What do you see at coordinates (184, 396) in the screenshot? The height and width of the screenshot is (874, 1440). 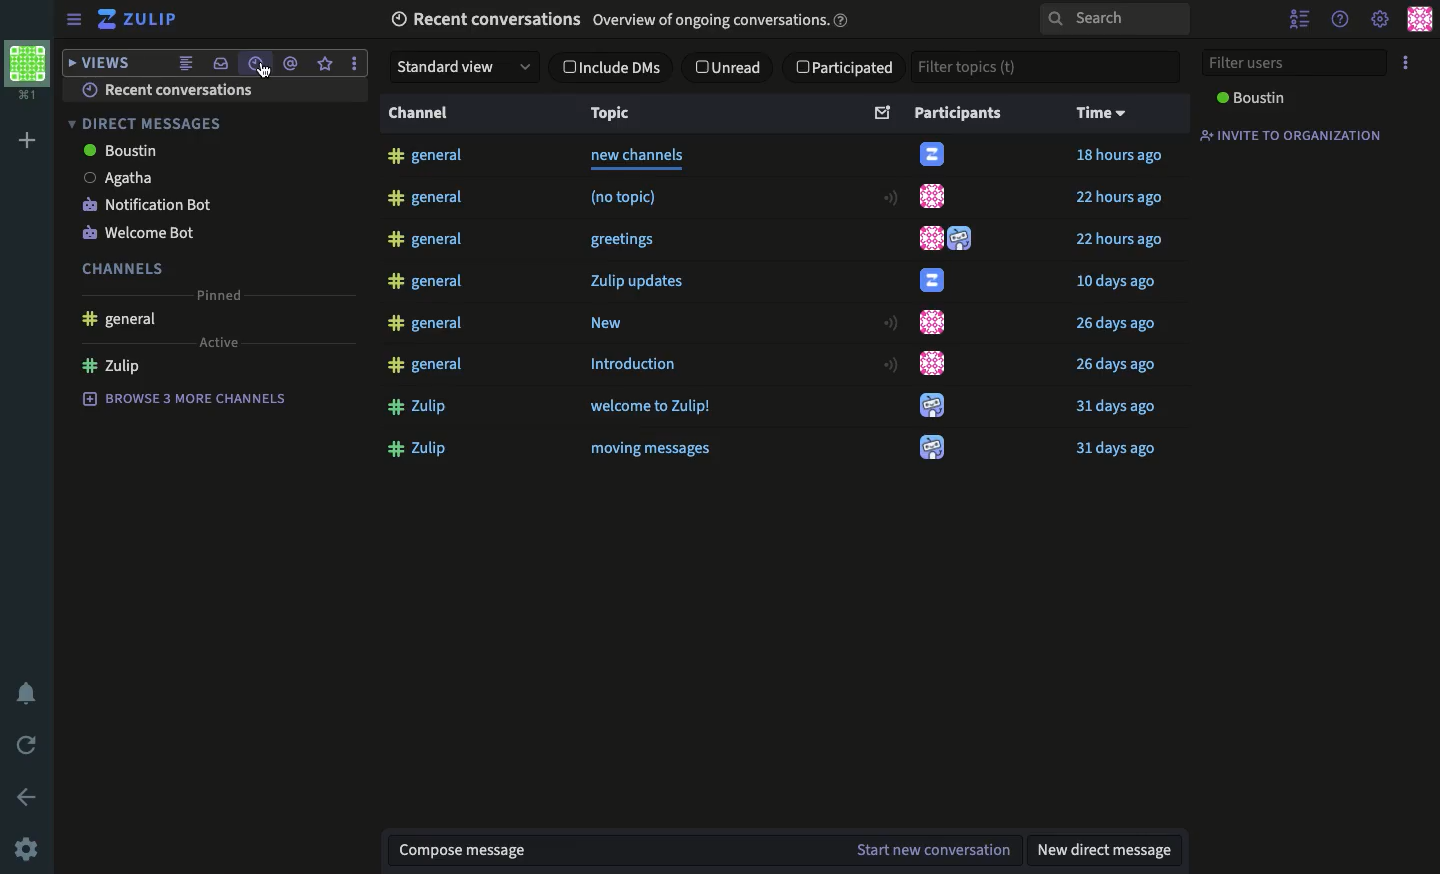 I see `browse 3 more channels` at bounding box center [184, 396].